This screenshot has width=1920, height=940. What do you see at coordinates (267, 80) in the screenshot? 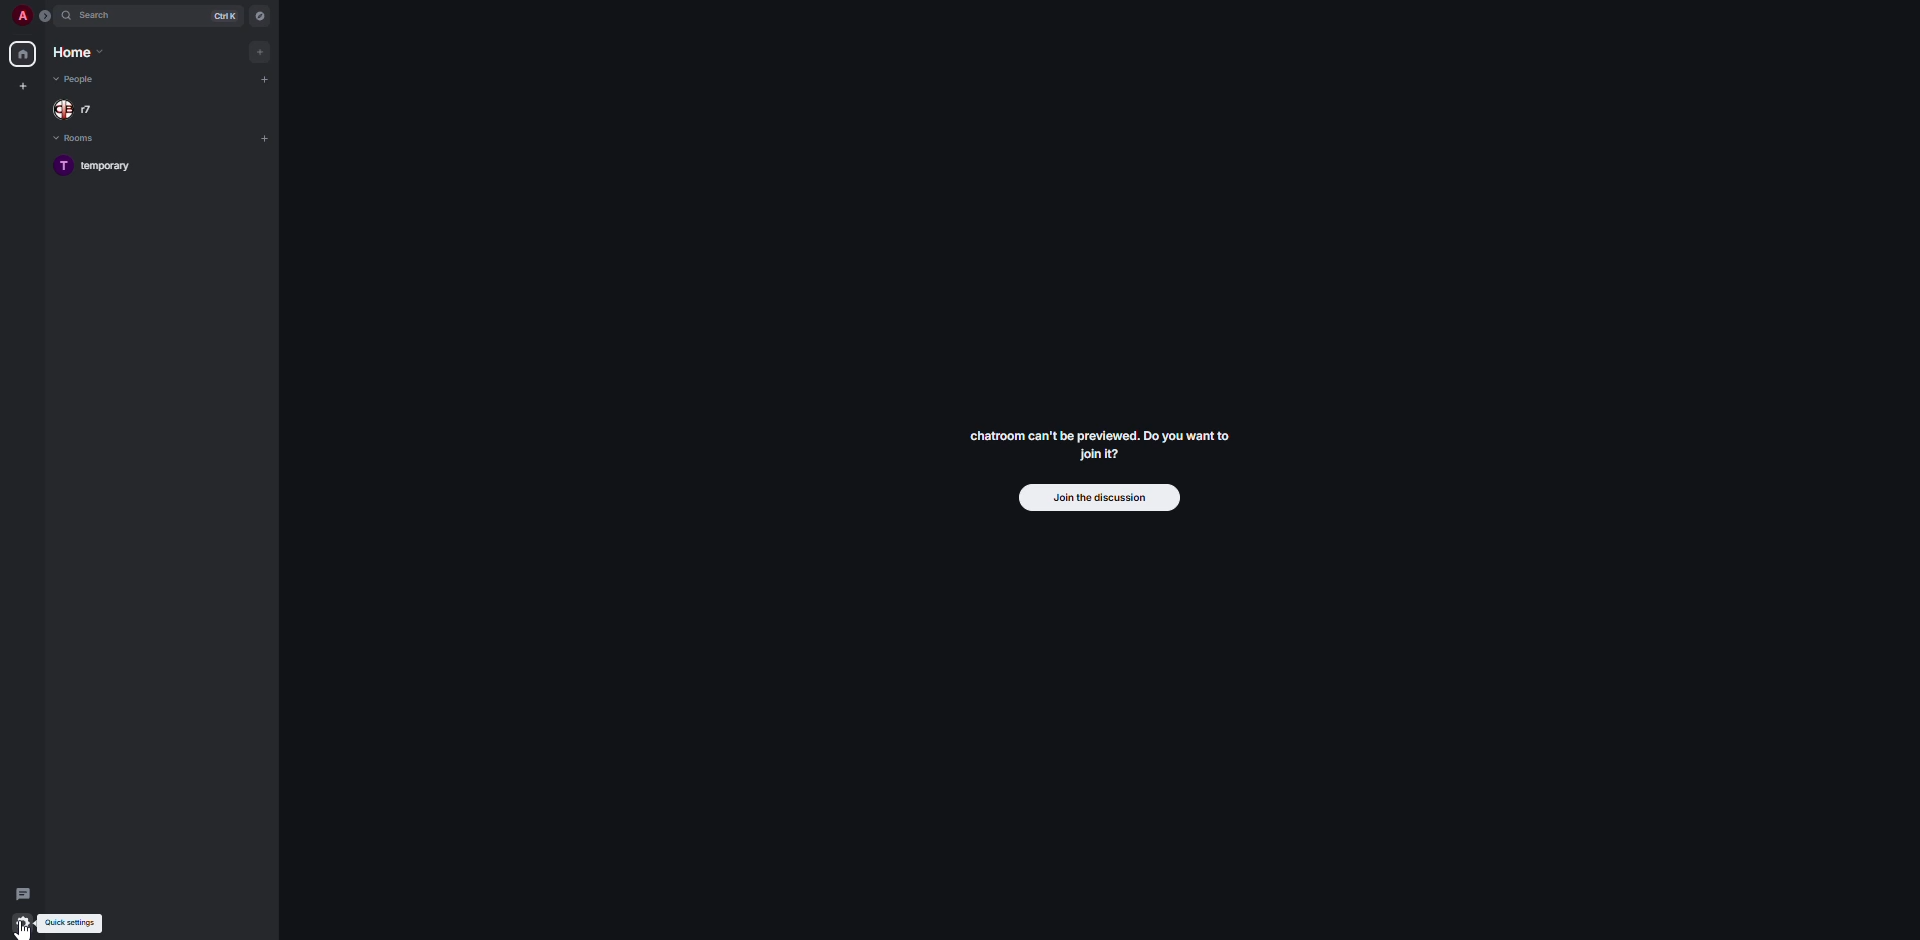
I see `add` at bounding box center [267, 80].